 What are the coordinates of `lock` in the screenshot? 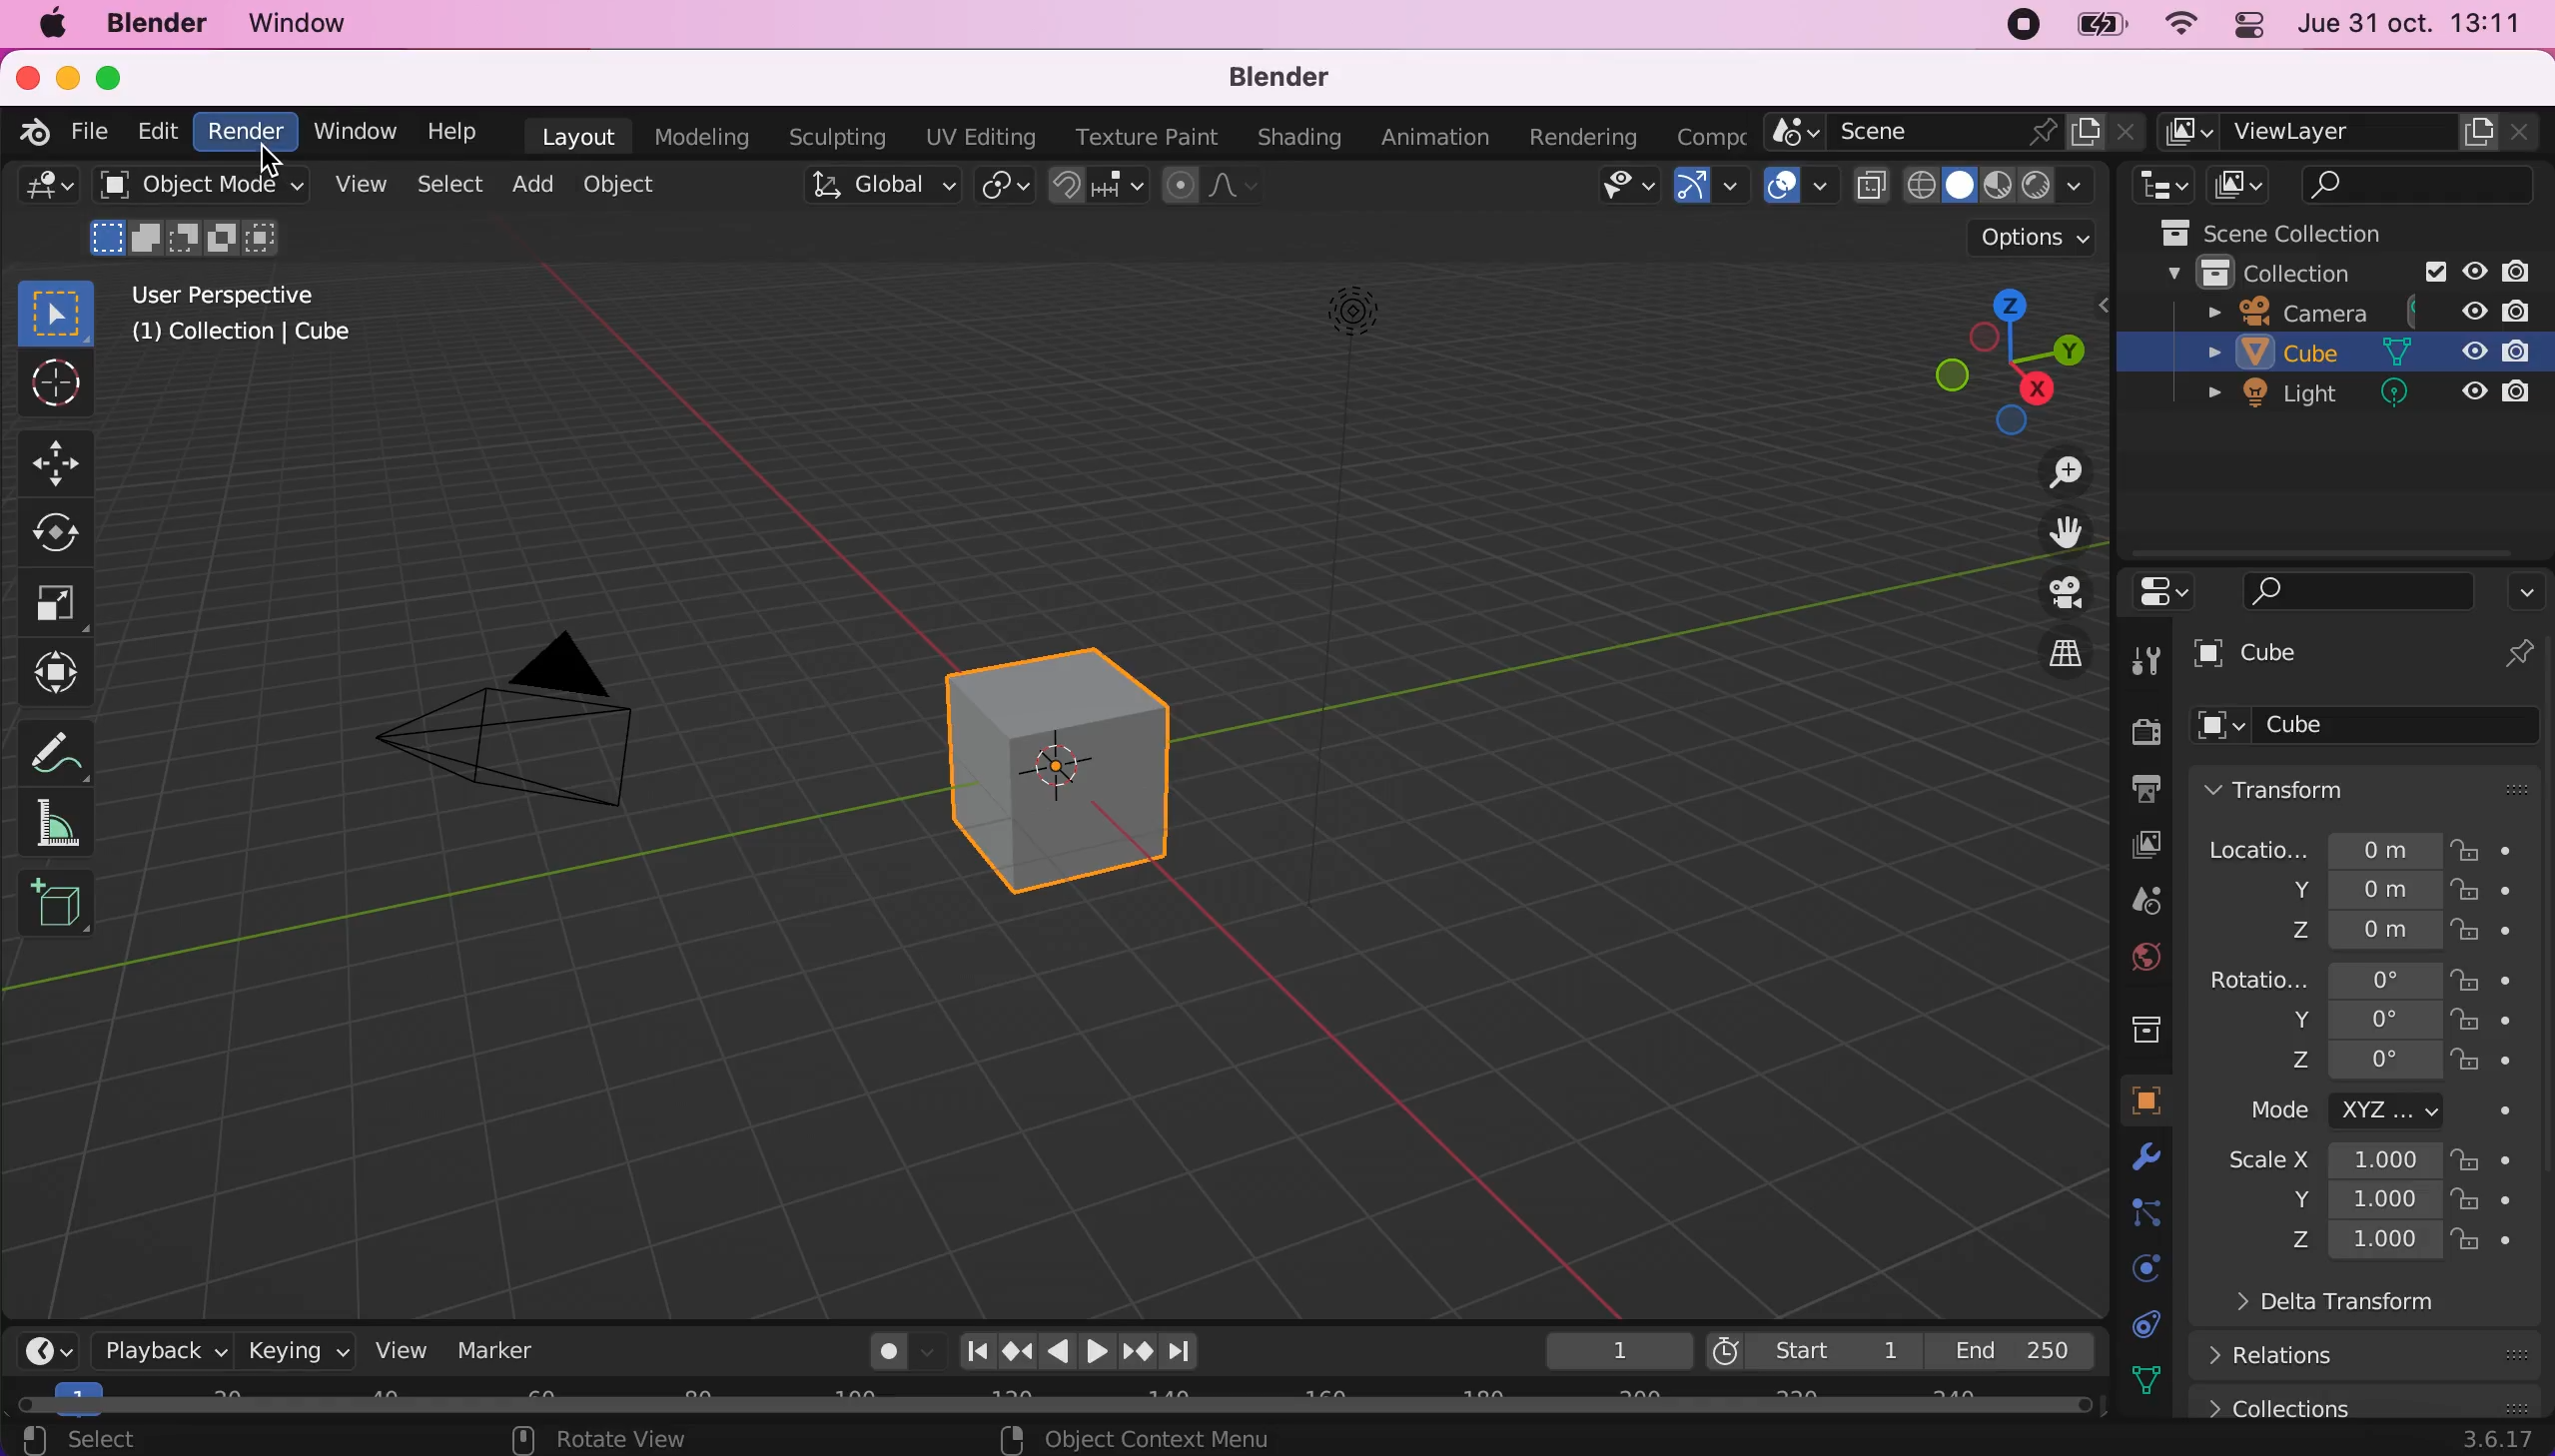 It's located at (2486, 1064).